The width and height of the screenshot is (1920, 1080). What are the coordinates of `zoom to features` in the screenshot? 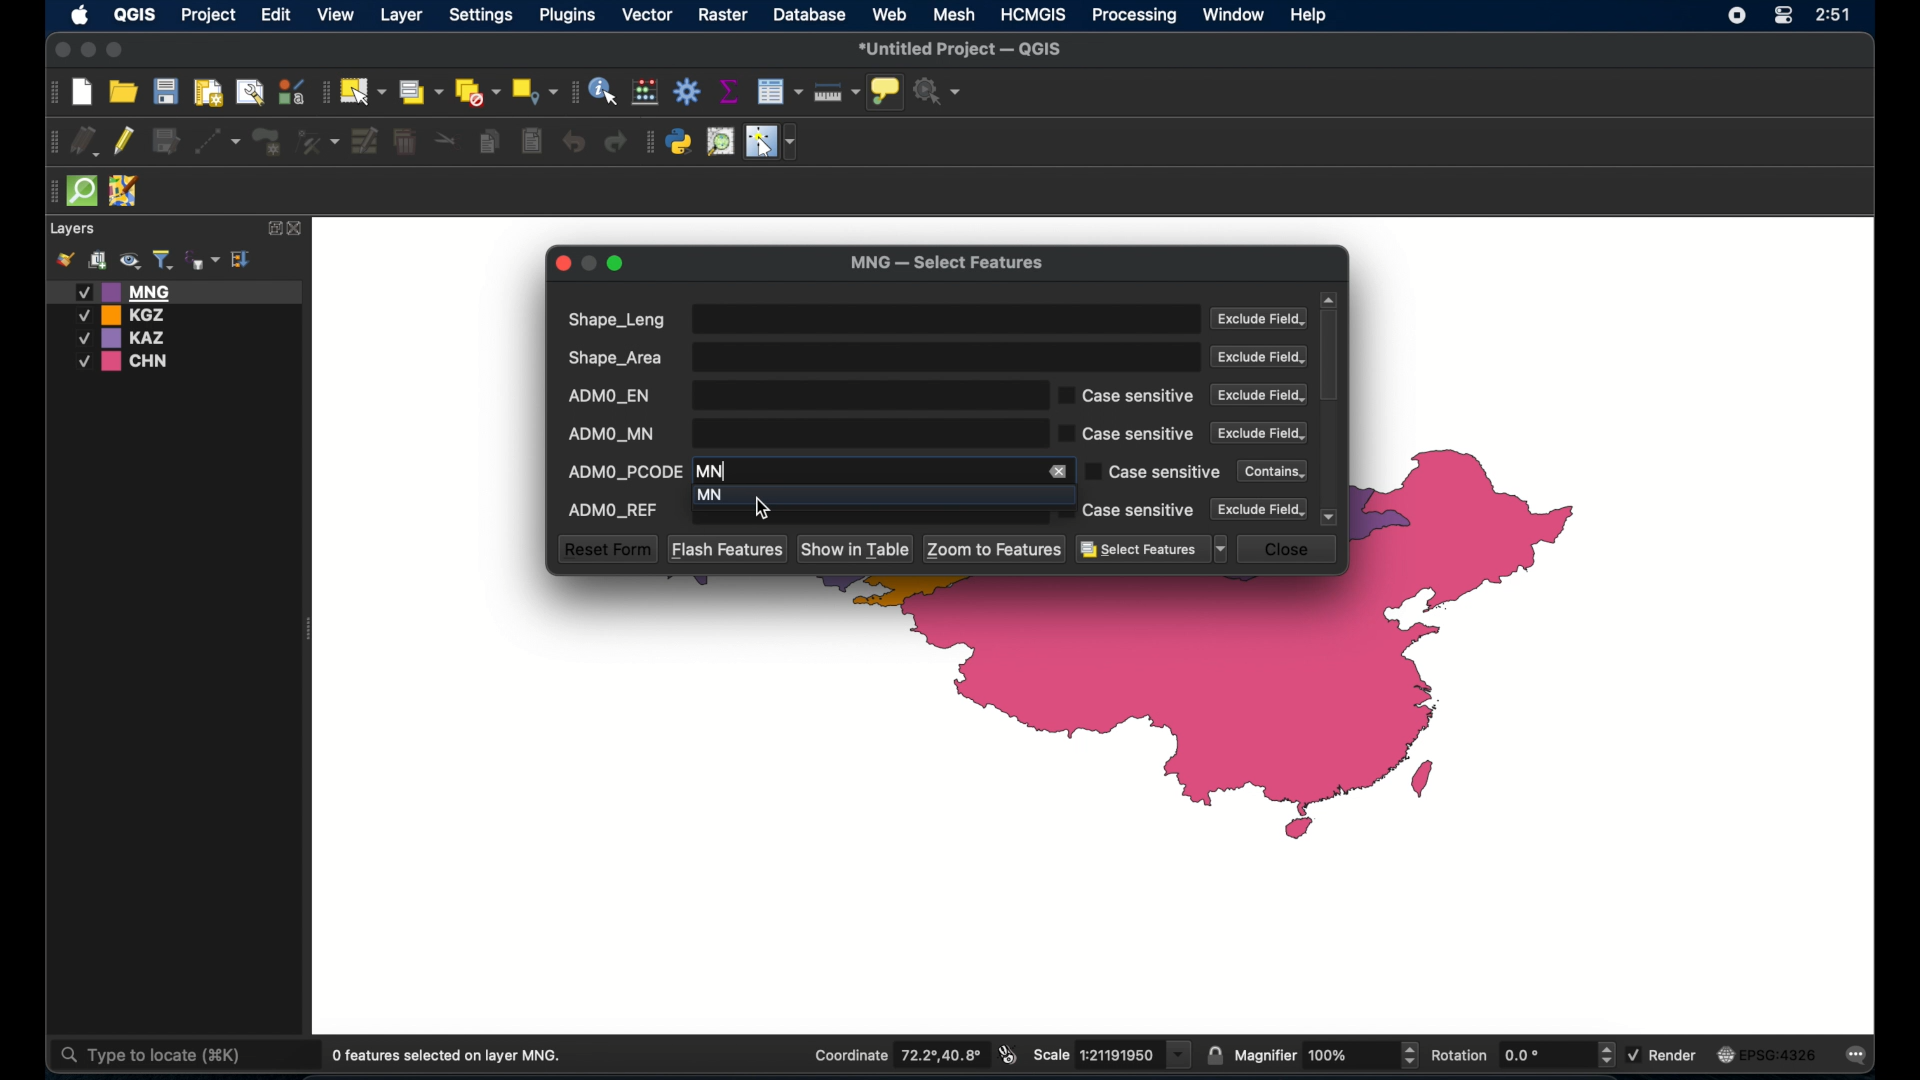 It's located at (996, 549).